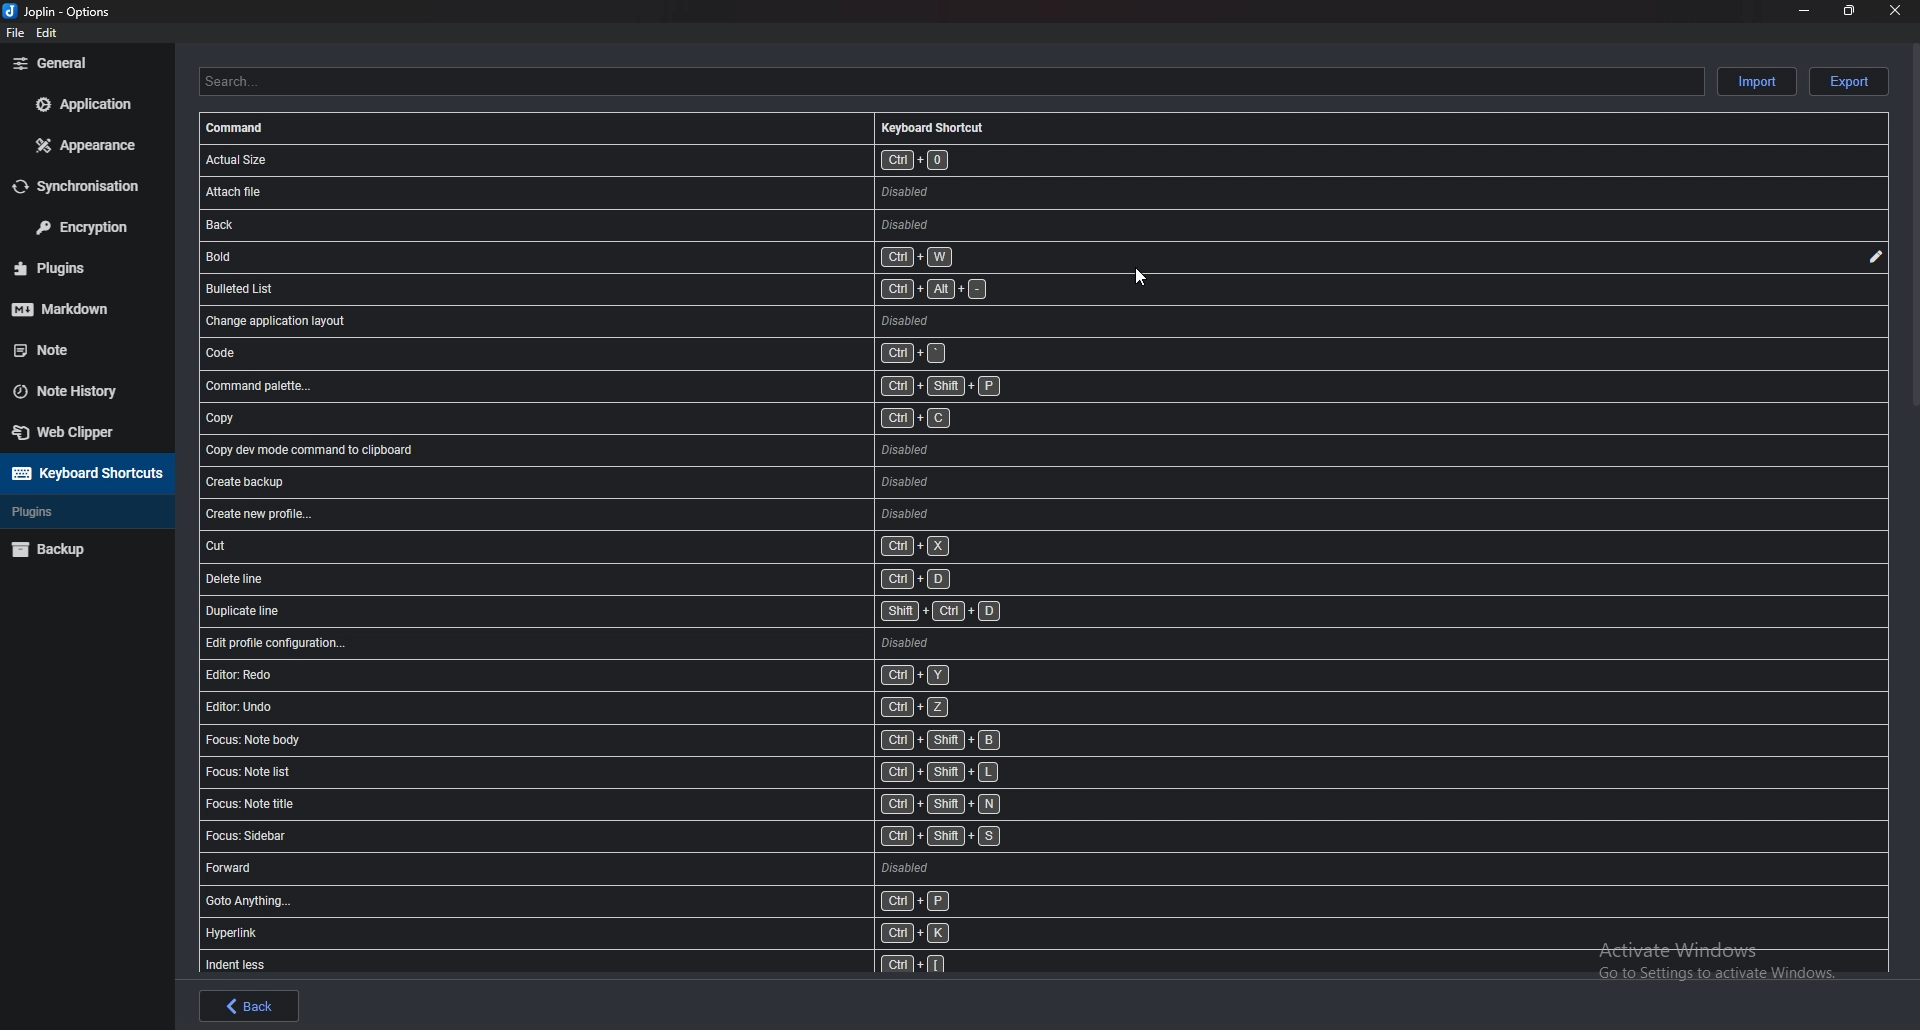 This screenshot has width=1920, height=1030. Describe the element at coordinates (1144, 273) in the screenshot. I see `cursor` at that location.